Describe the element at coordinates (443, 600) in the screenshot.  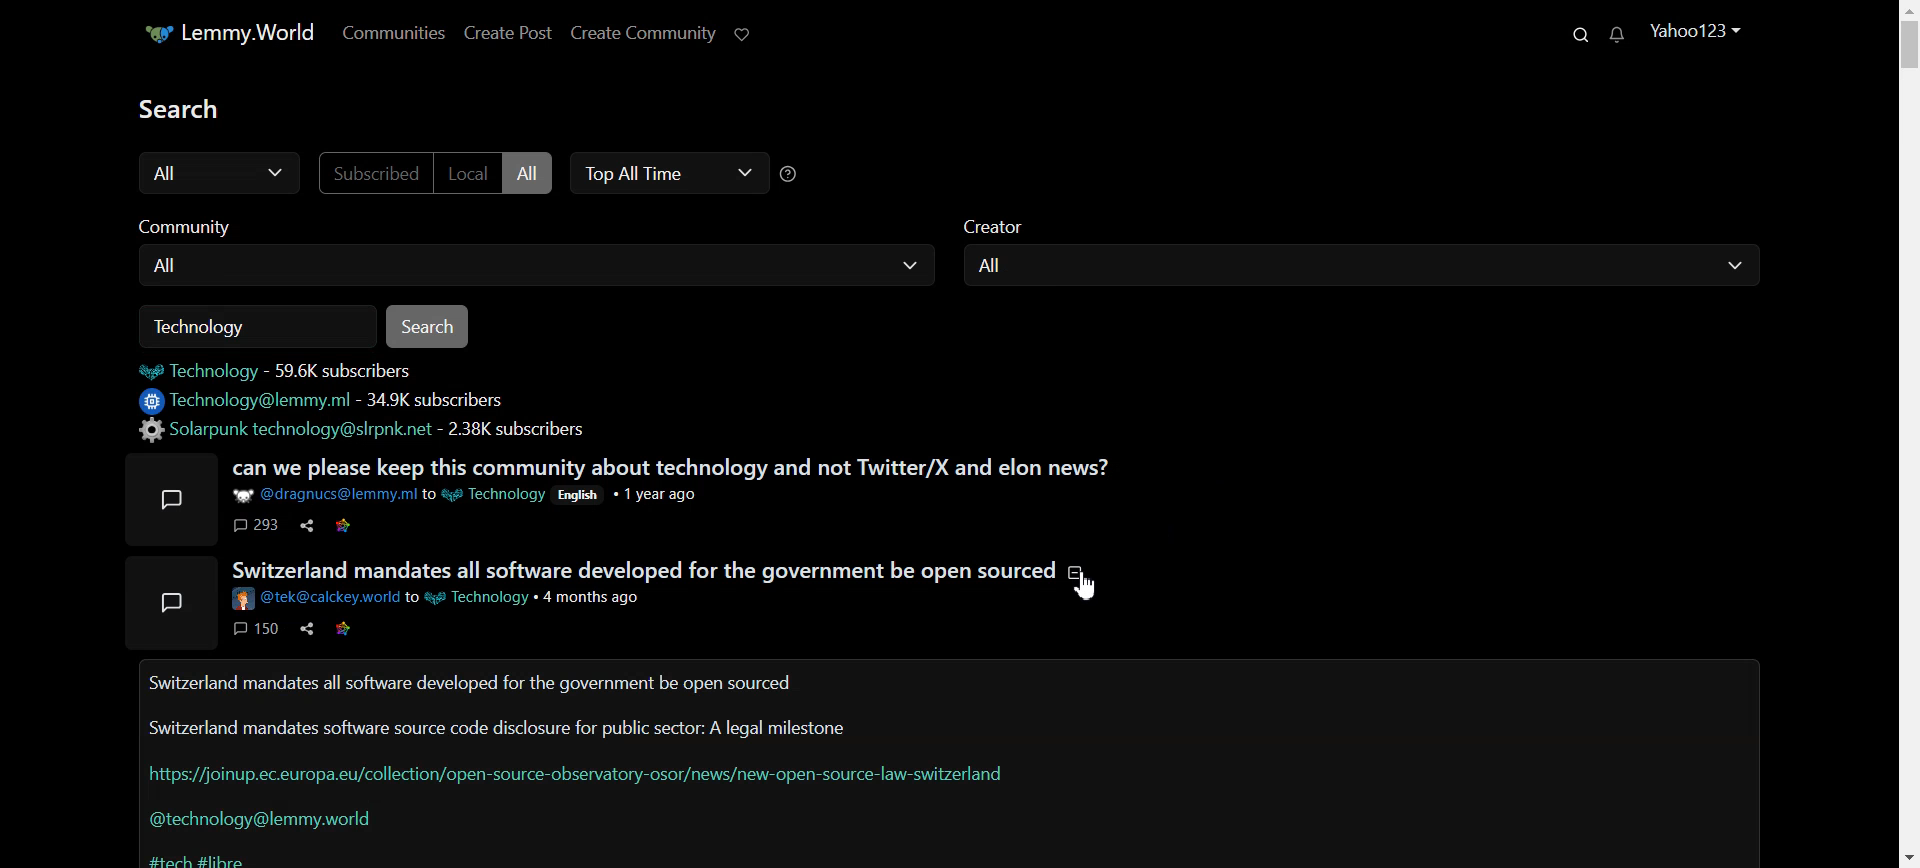
I see `@tek@calckey.world to %# Technology = 4 months ago` at that location.